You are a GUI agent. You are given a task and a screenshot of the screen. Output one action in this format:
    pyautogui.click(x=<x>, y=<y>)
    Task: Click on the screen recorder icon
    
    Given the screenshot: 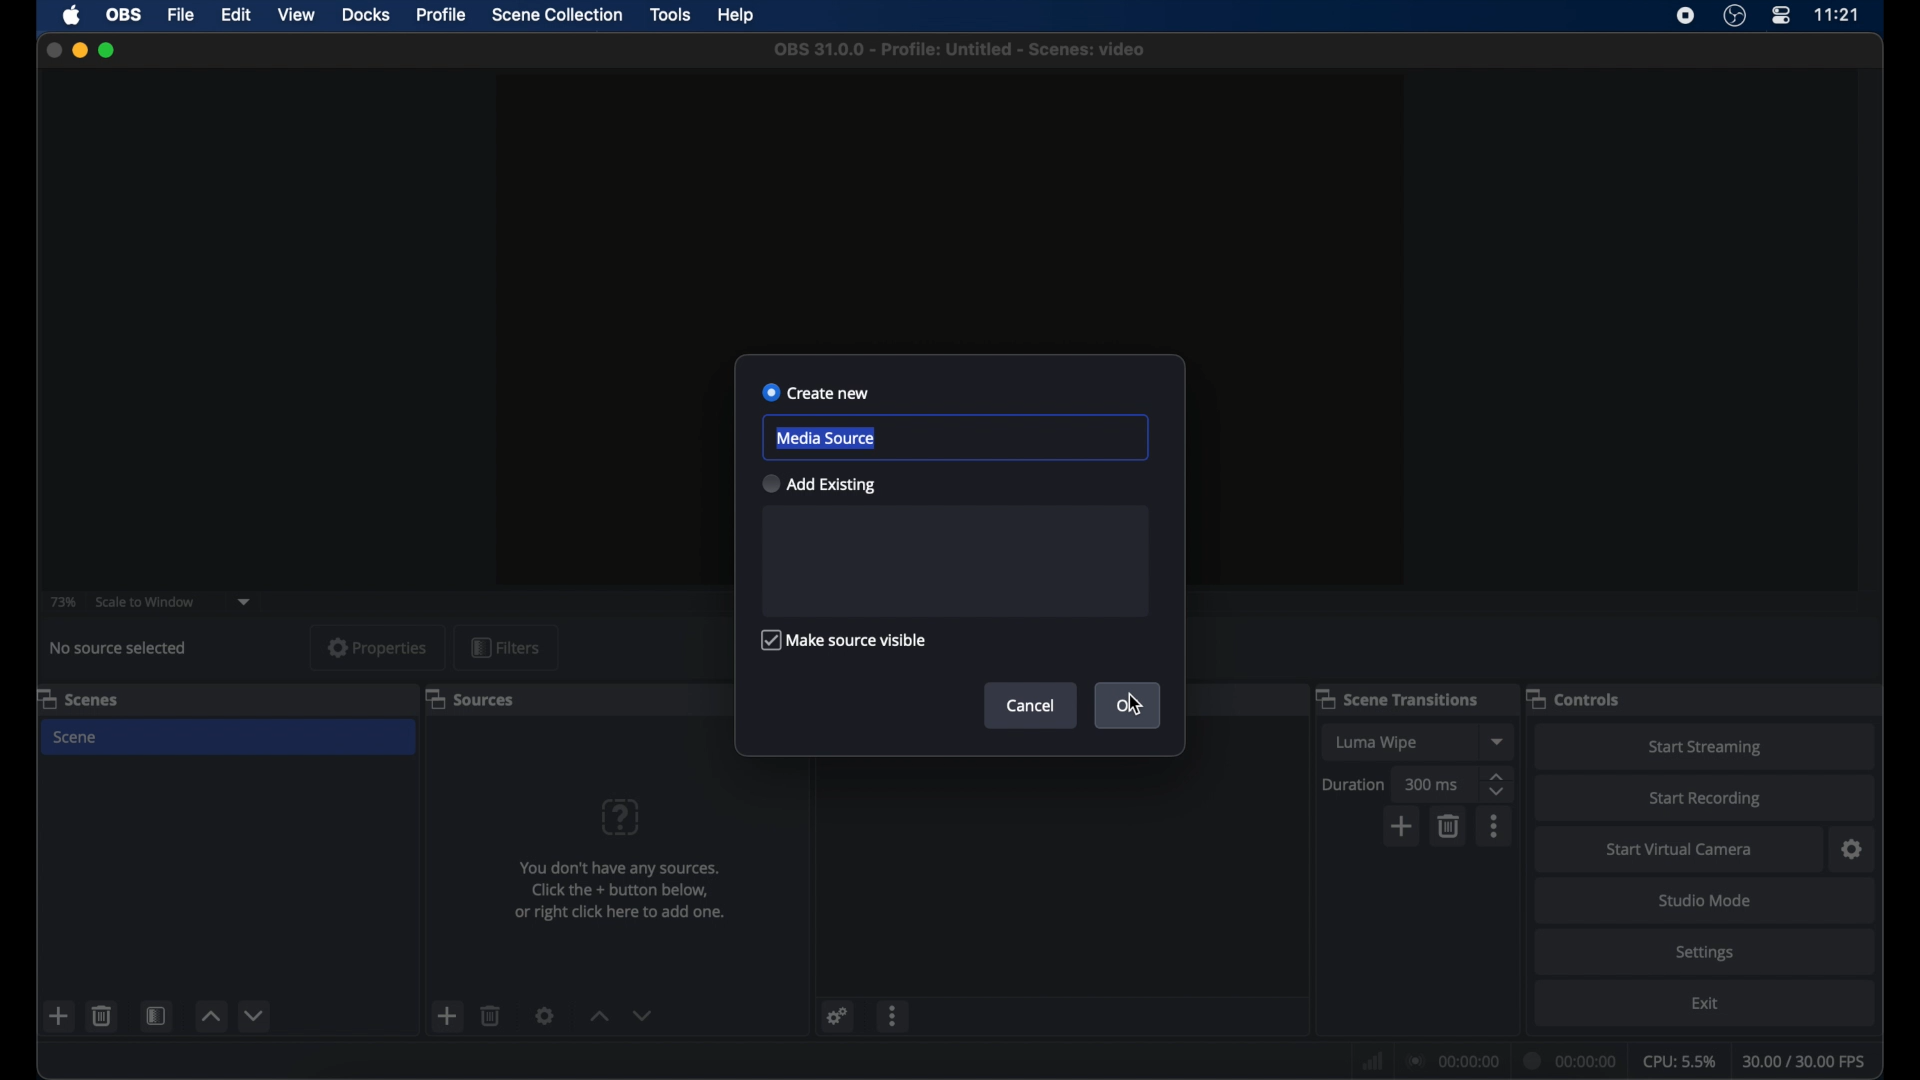 What is the action you would take?
    pyautogui.click(x=1685, y=15)
    